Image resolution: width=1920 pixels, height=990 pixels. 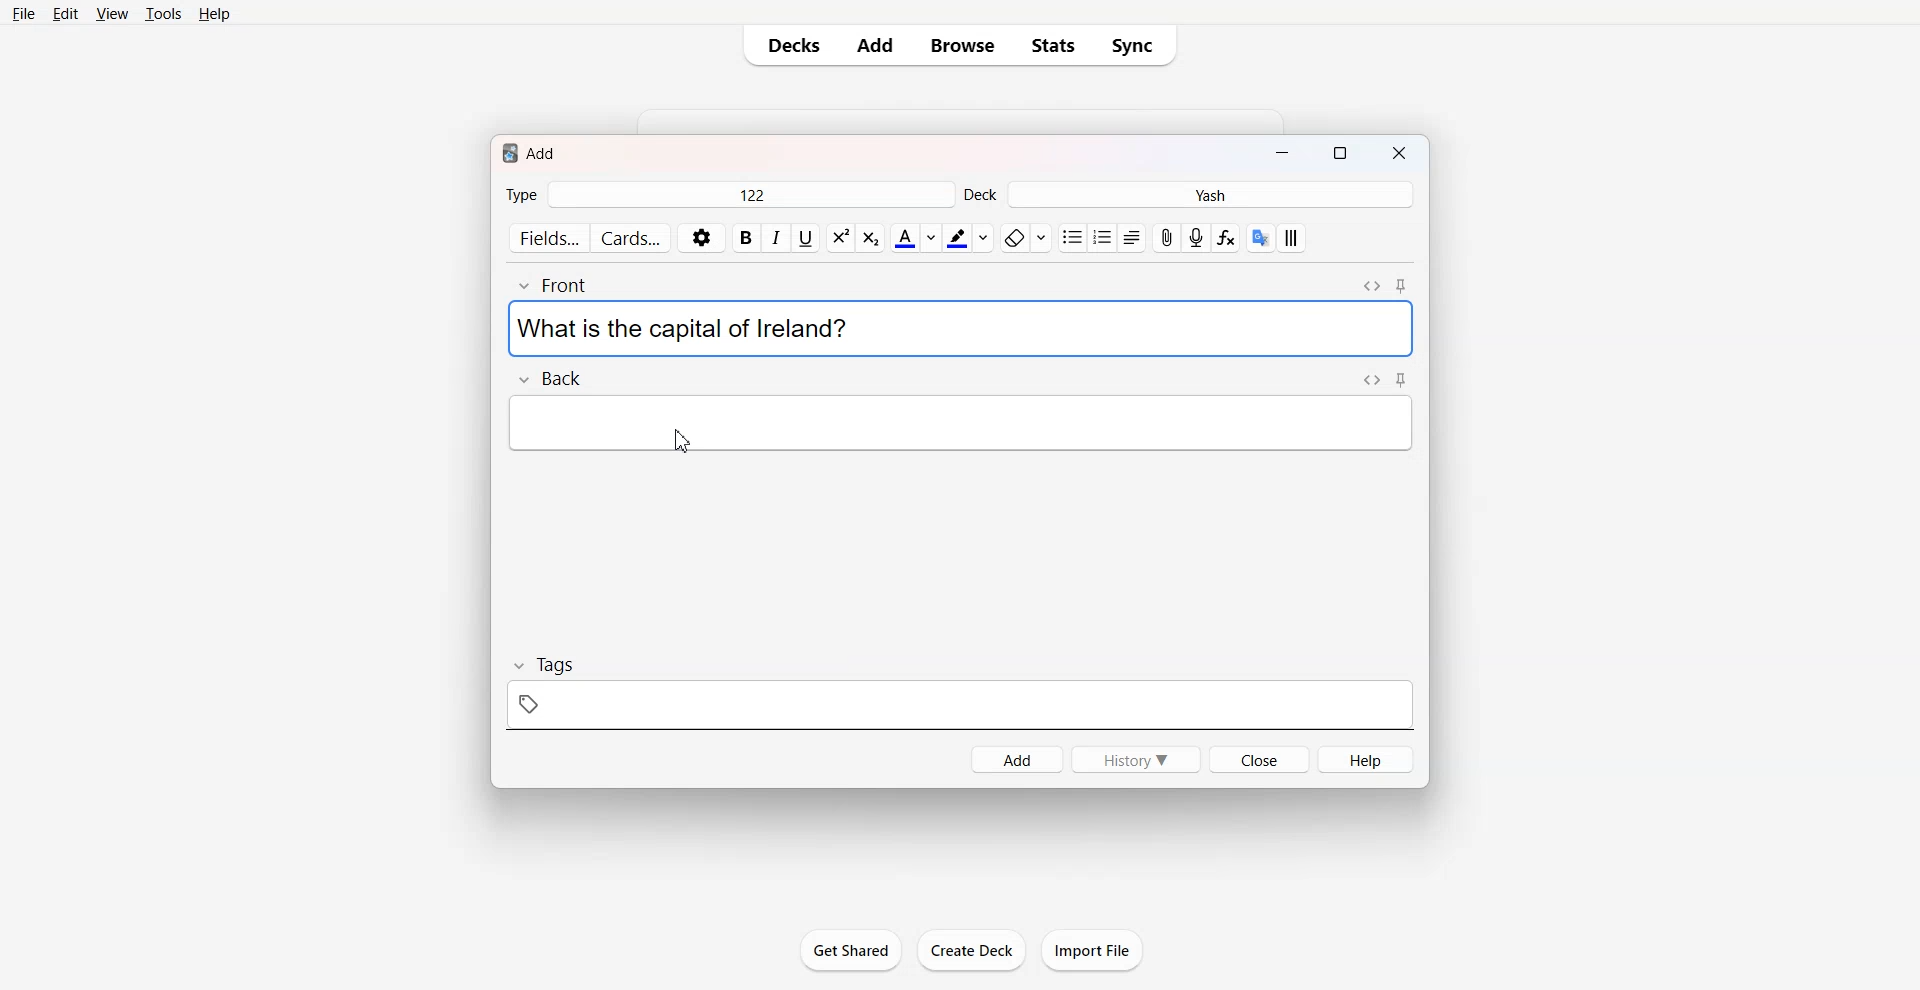 I want to click on Underline, so click(x=805, y=238).